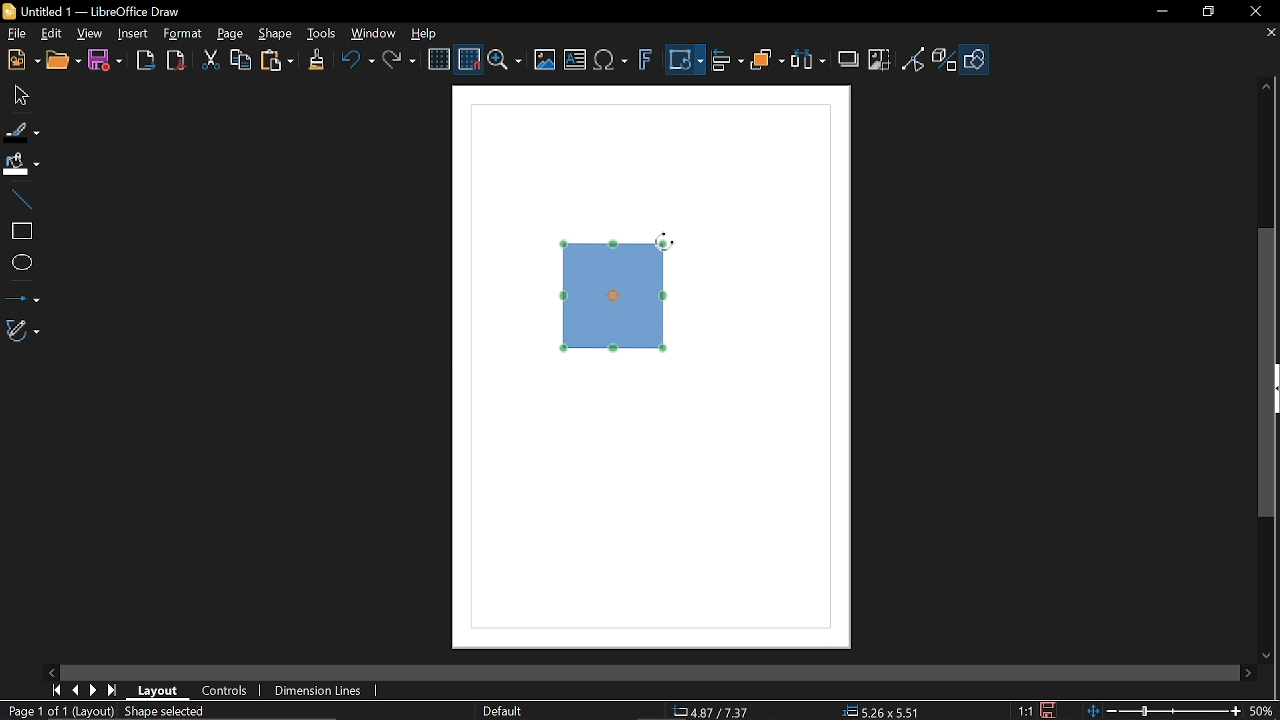 This screenshot has width=1280, height=720. Describe the element at coordinates (241, 61) in the screenshot. I see `Copy` at that location.